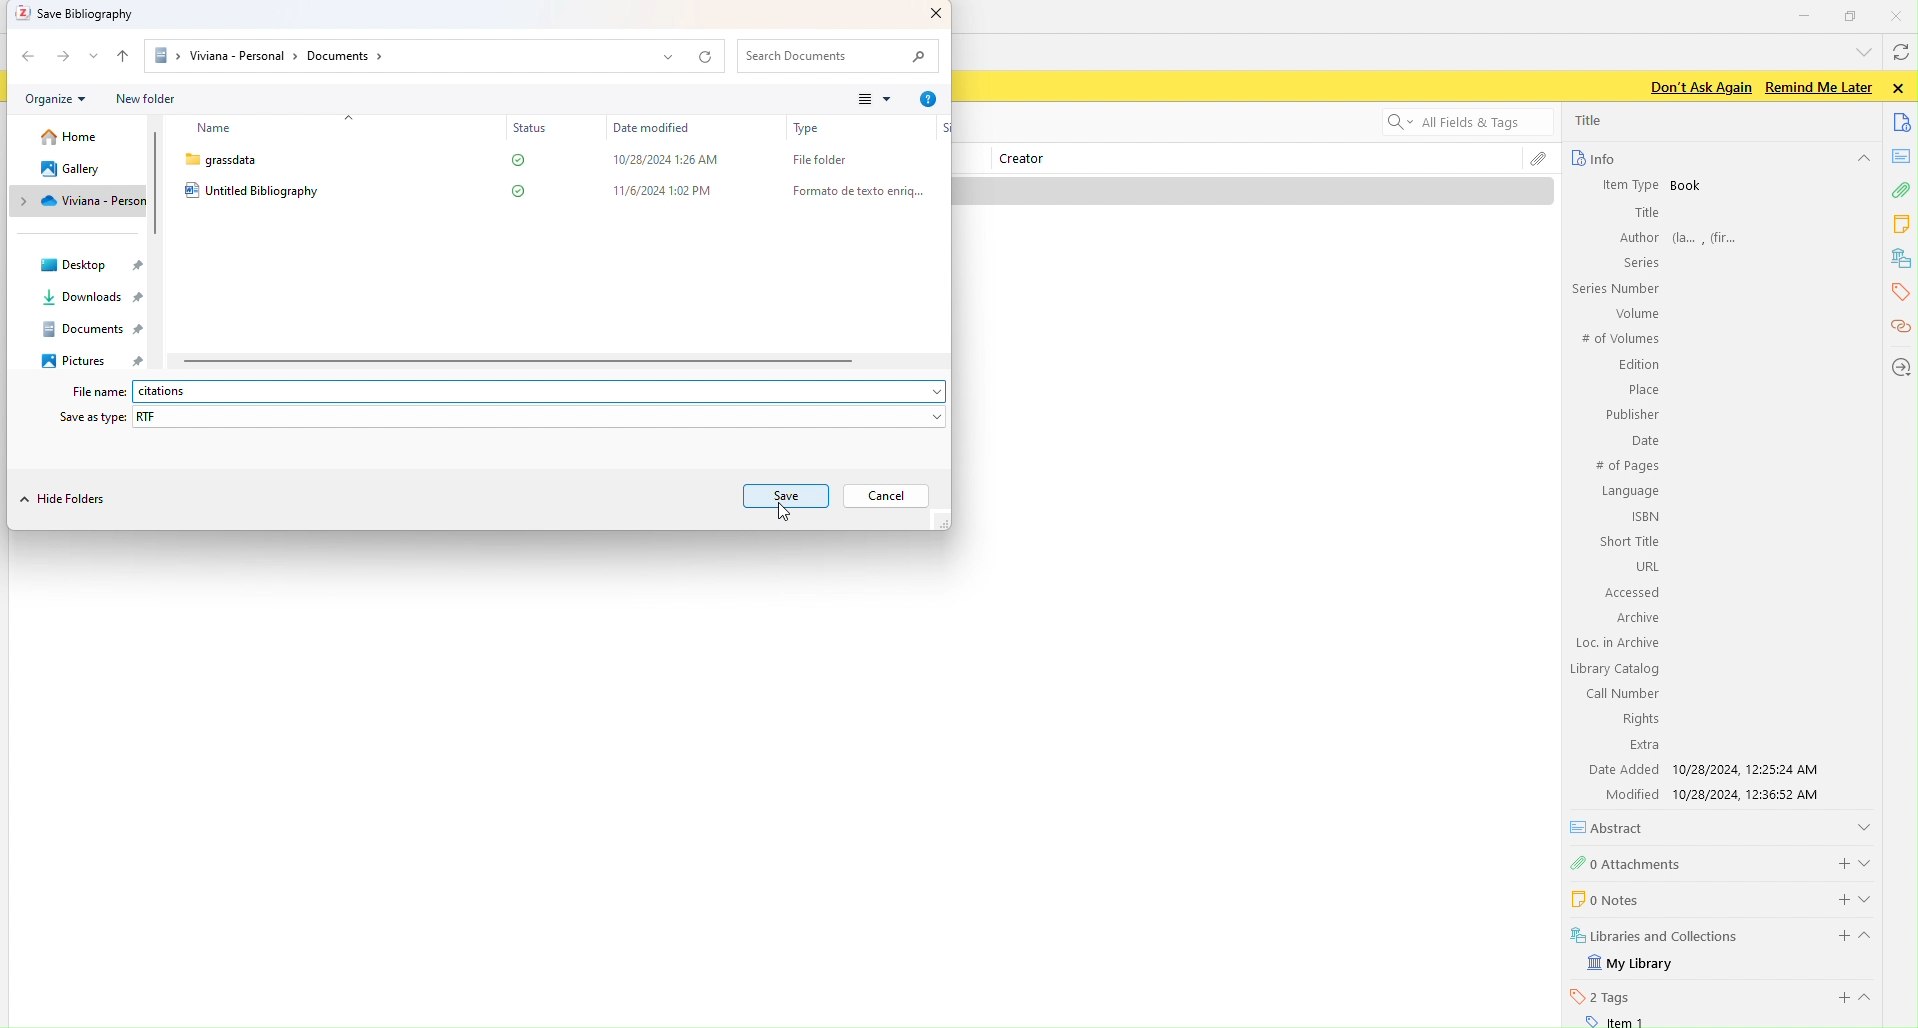 The image size is (1918, 1028). Describe the element at coordinates (1644, 746) in the screenshot. I see `extra` at that location.